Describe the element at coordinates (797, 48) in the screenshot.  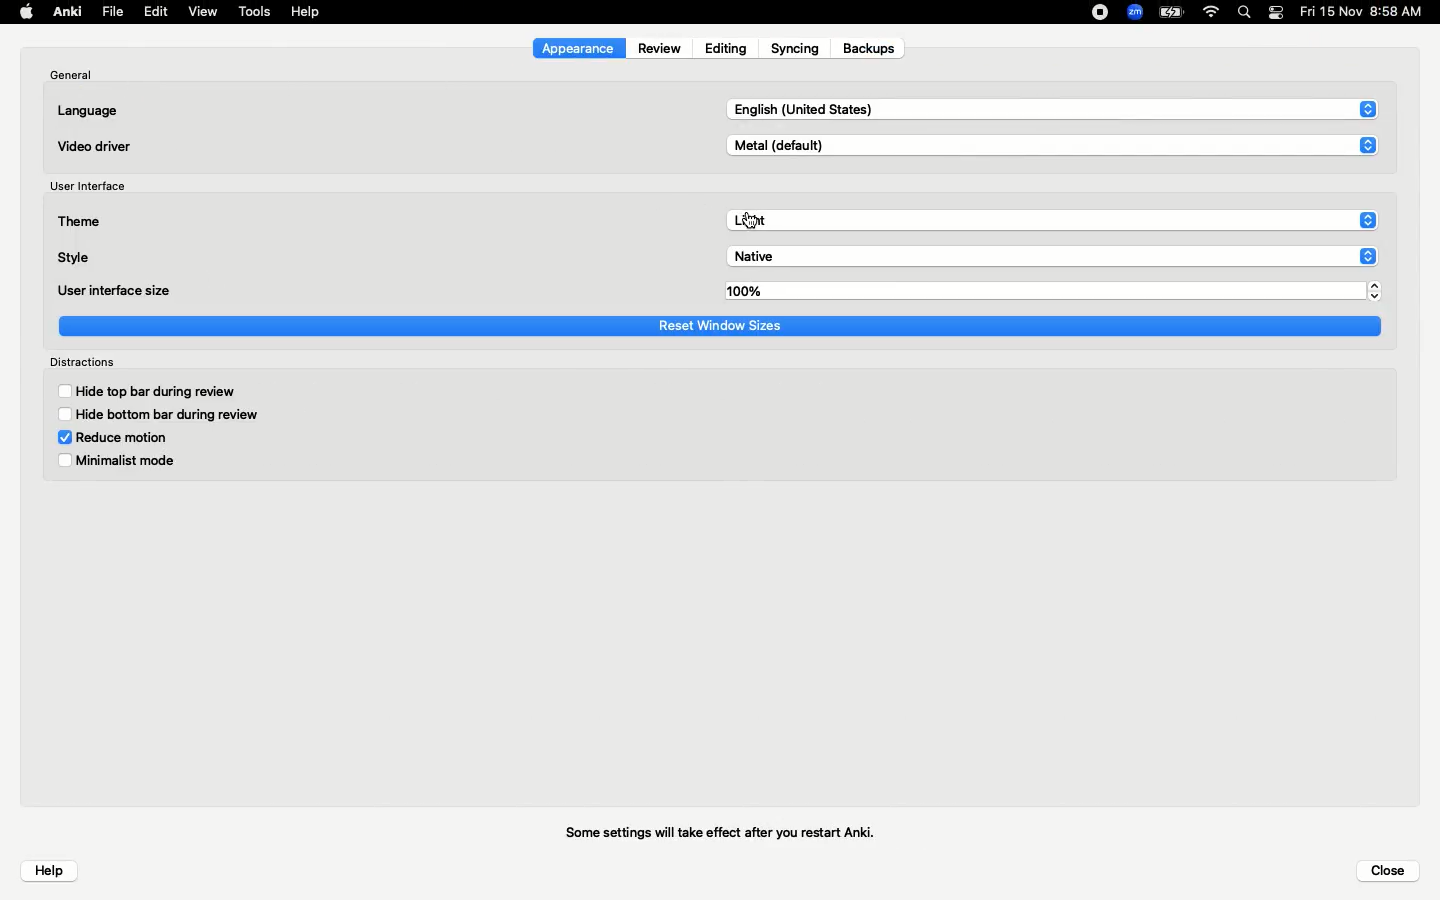
I see `Syncing` at that location.